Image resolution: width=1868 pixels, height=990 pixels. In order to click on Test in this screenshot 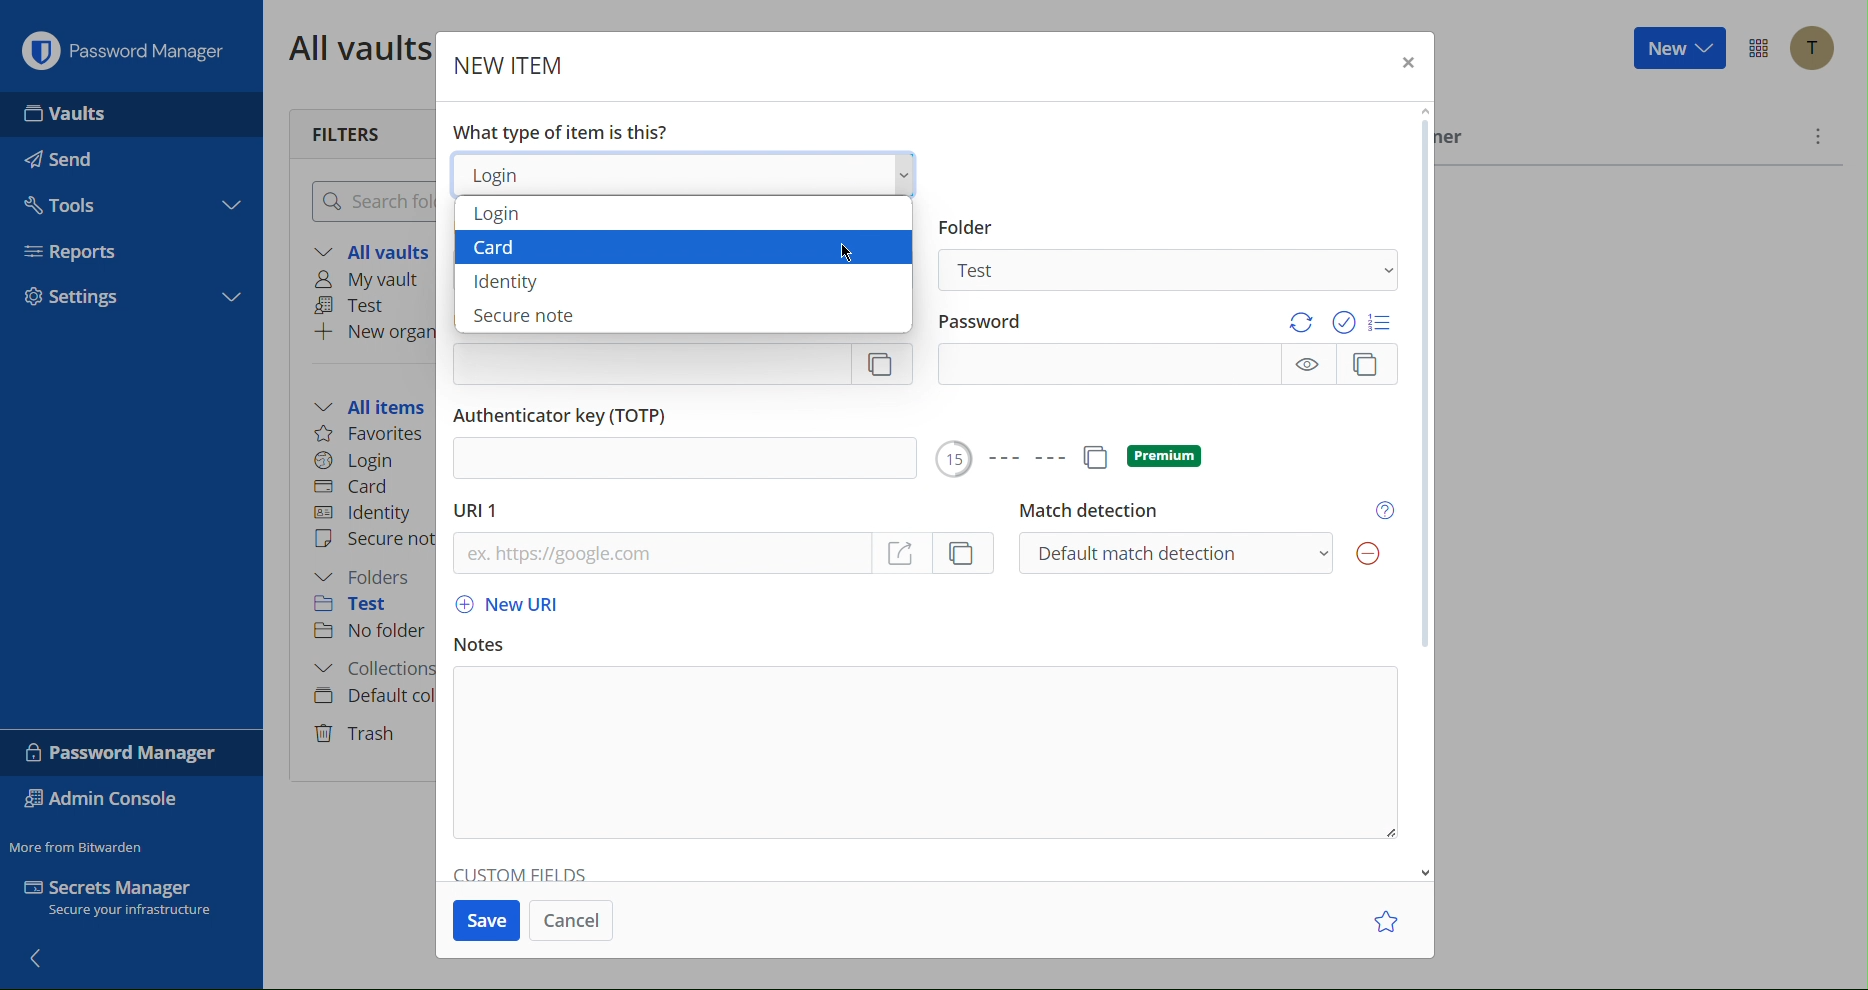, I will do `click(357, 605)`.